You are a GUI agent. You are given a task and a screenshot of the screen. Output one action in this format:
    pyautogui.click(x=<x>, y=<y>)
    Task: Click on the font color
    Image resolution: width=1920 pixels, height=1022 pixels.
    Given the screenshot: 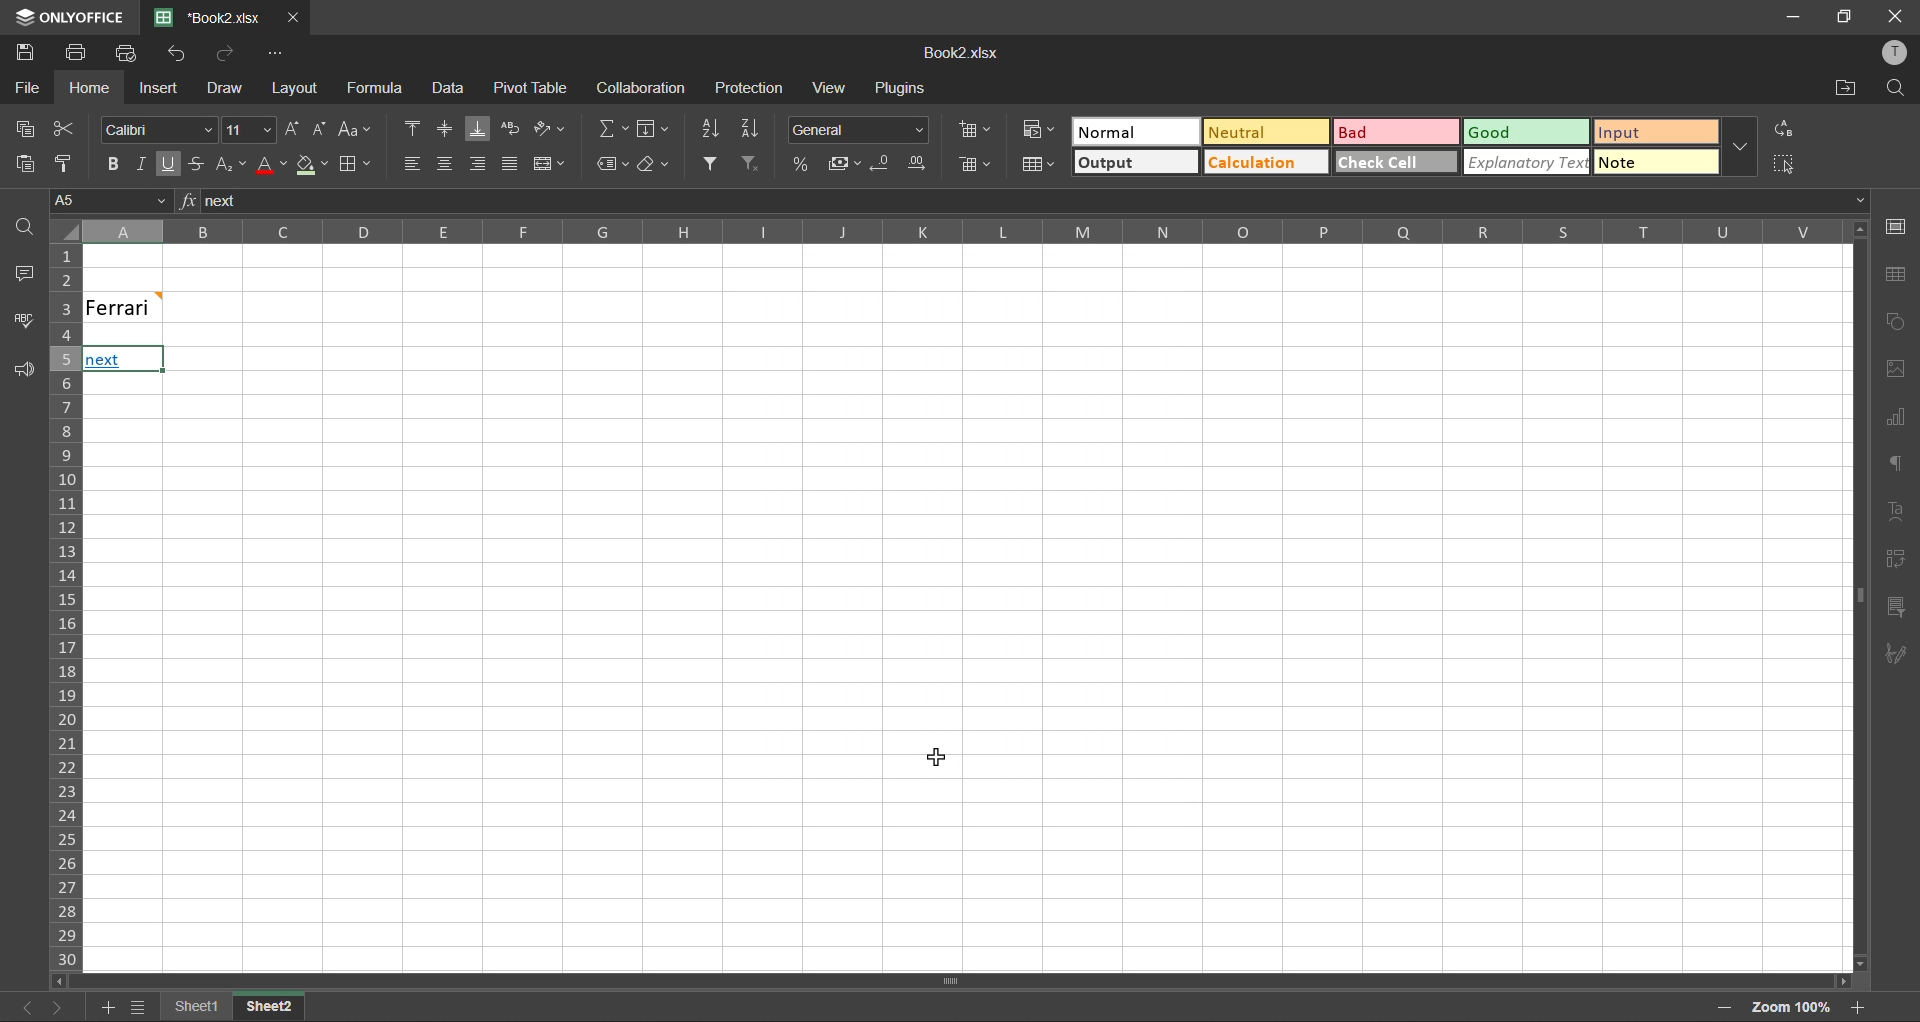 What is the action you would take?
    pyautogui.click(x=265, y=168)
    